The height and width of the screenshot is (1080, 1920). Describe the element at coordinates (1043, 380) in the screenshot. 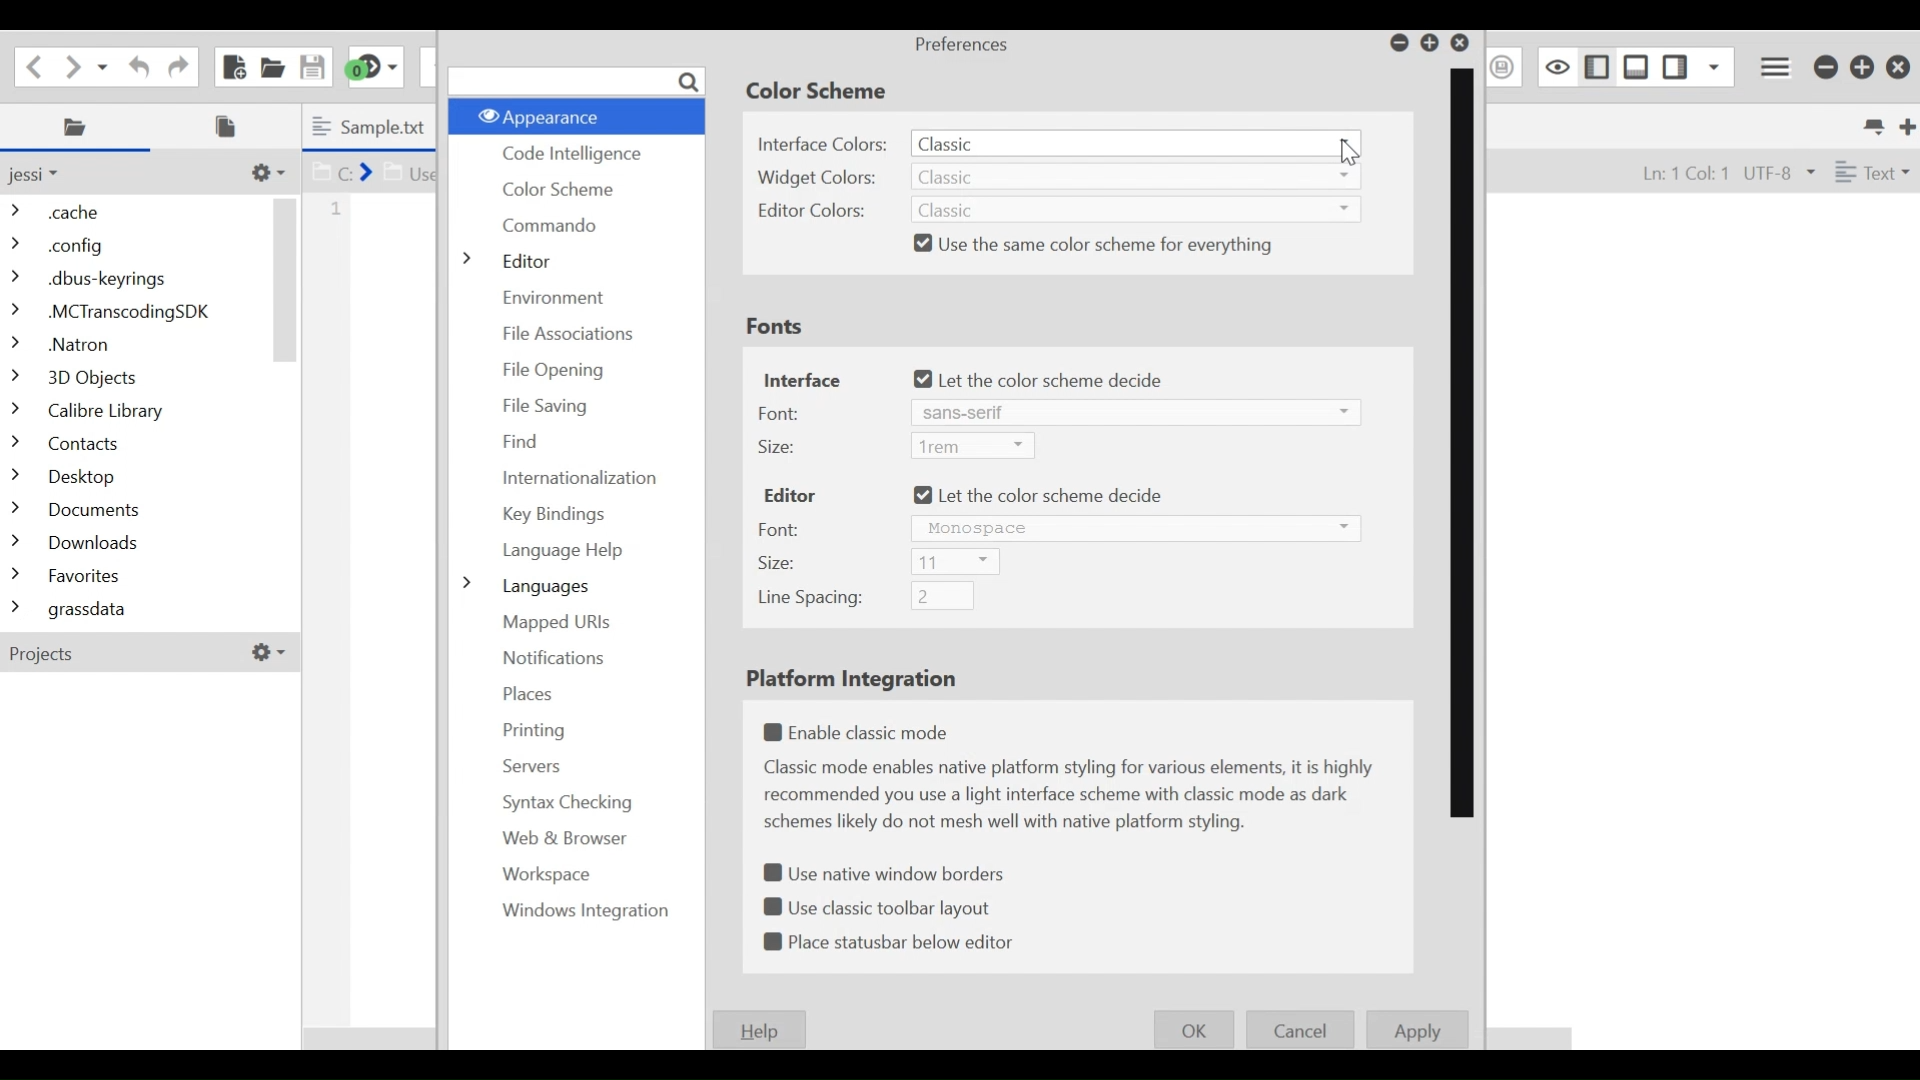

I see `(un)select let the color scheme decide` at that location.